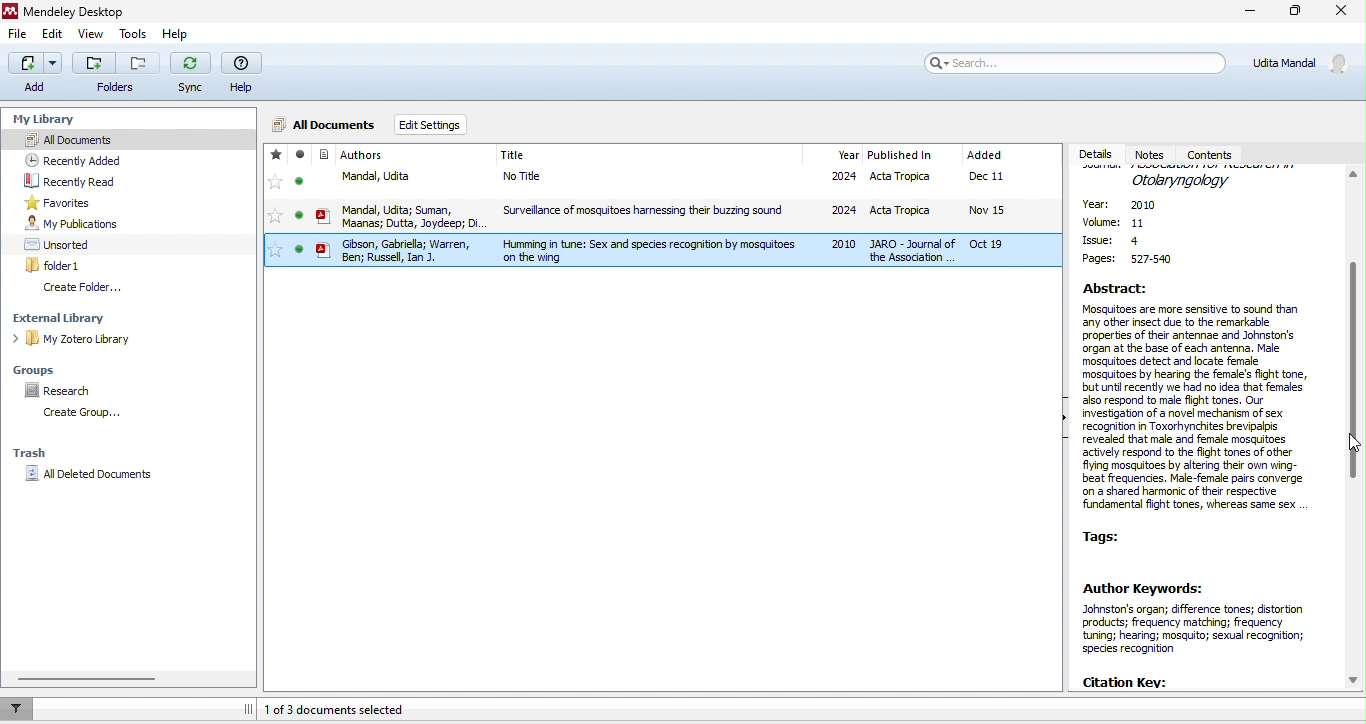  I want to click on horizontal scroll bar, so click(91, 679).